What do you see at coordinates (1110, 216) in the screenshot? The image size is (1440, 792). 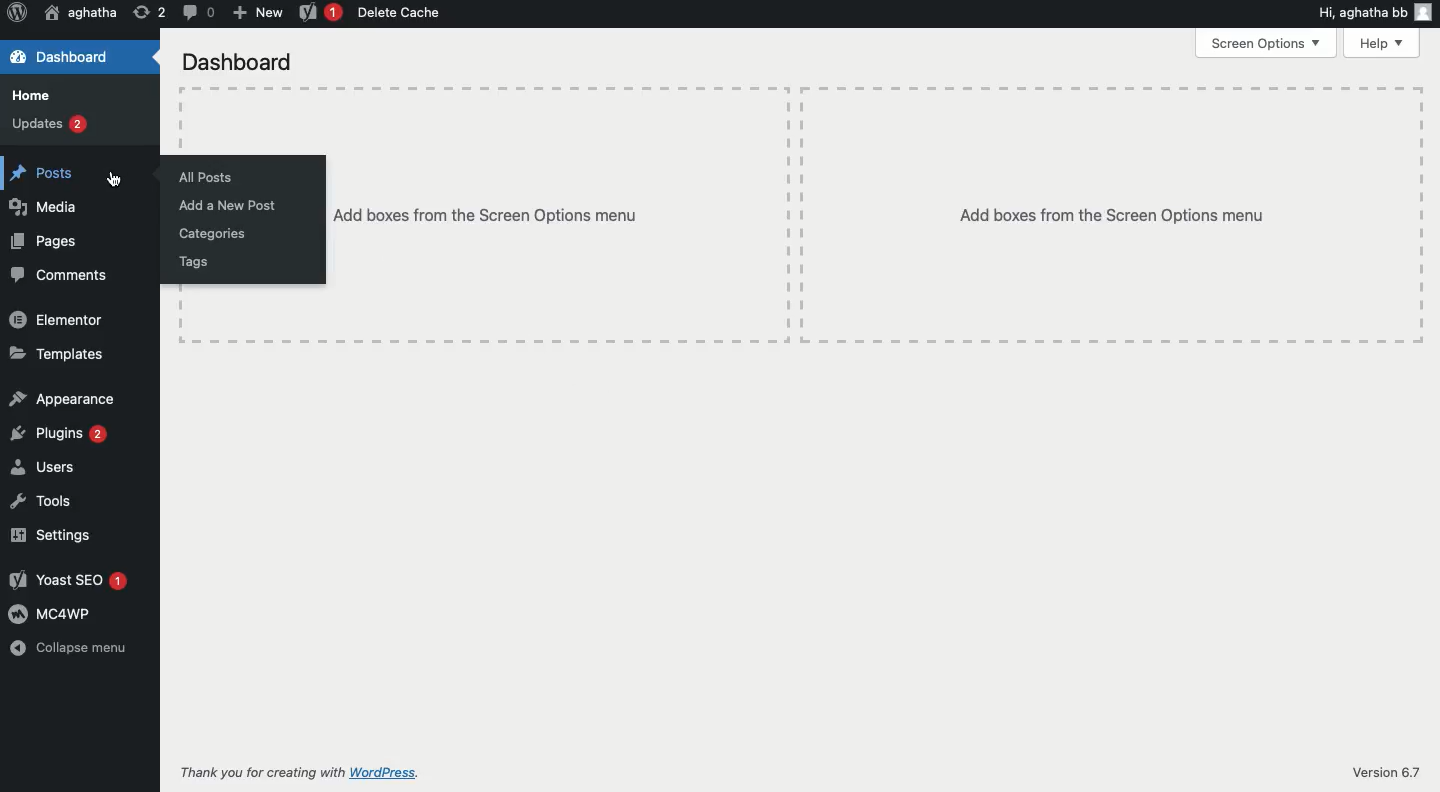 I see `Add boxes from the Screen Options menu` at bounding box center [1110, 216].